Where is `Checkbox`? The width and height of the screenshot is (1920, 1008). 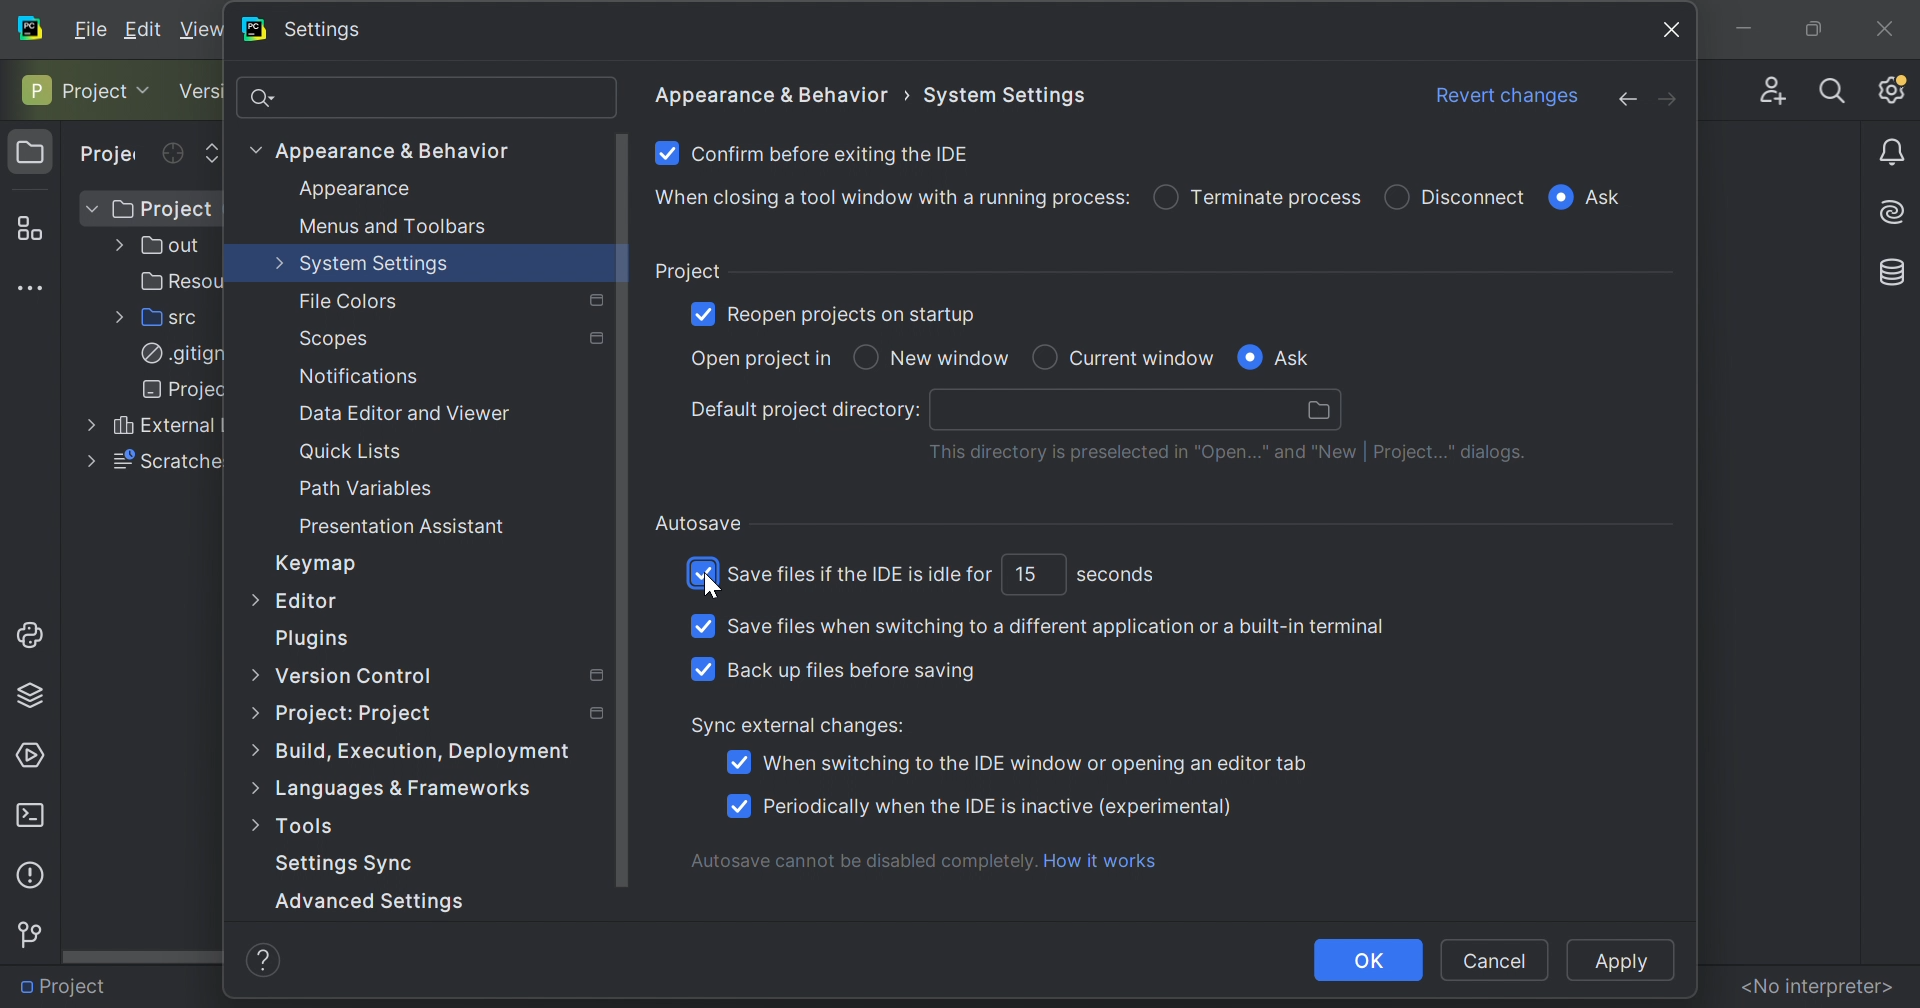
Checkbox is located at coordinates (736, 805).